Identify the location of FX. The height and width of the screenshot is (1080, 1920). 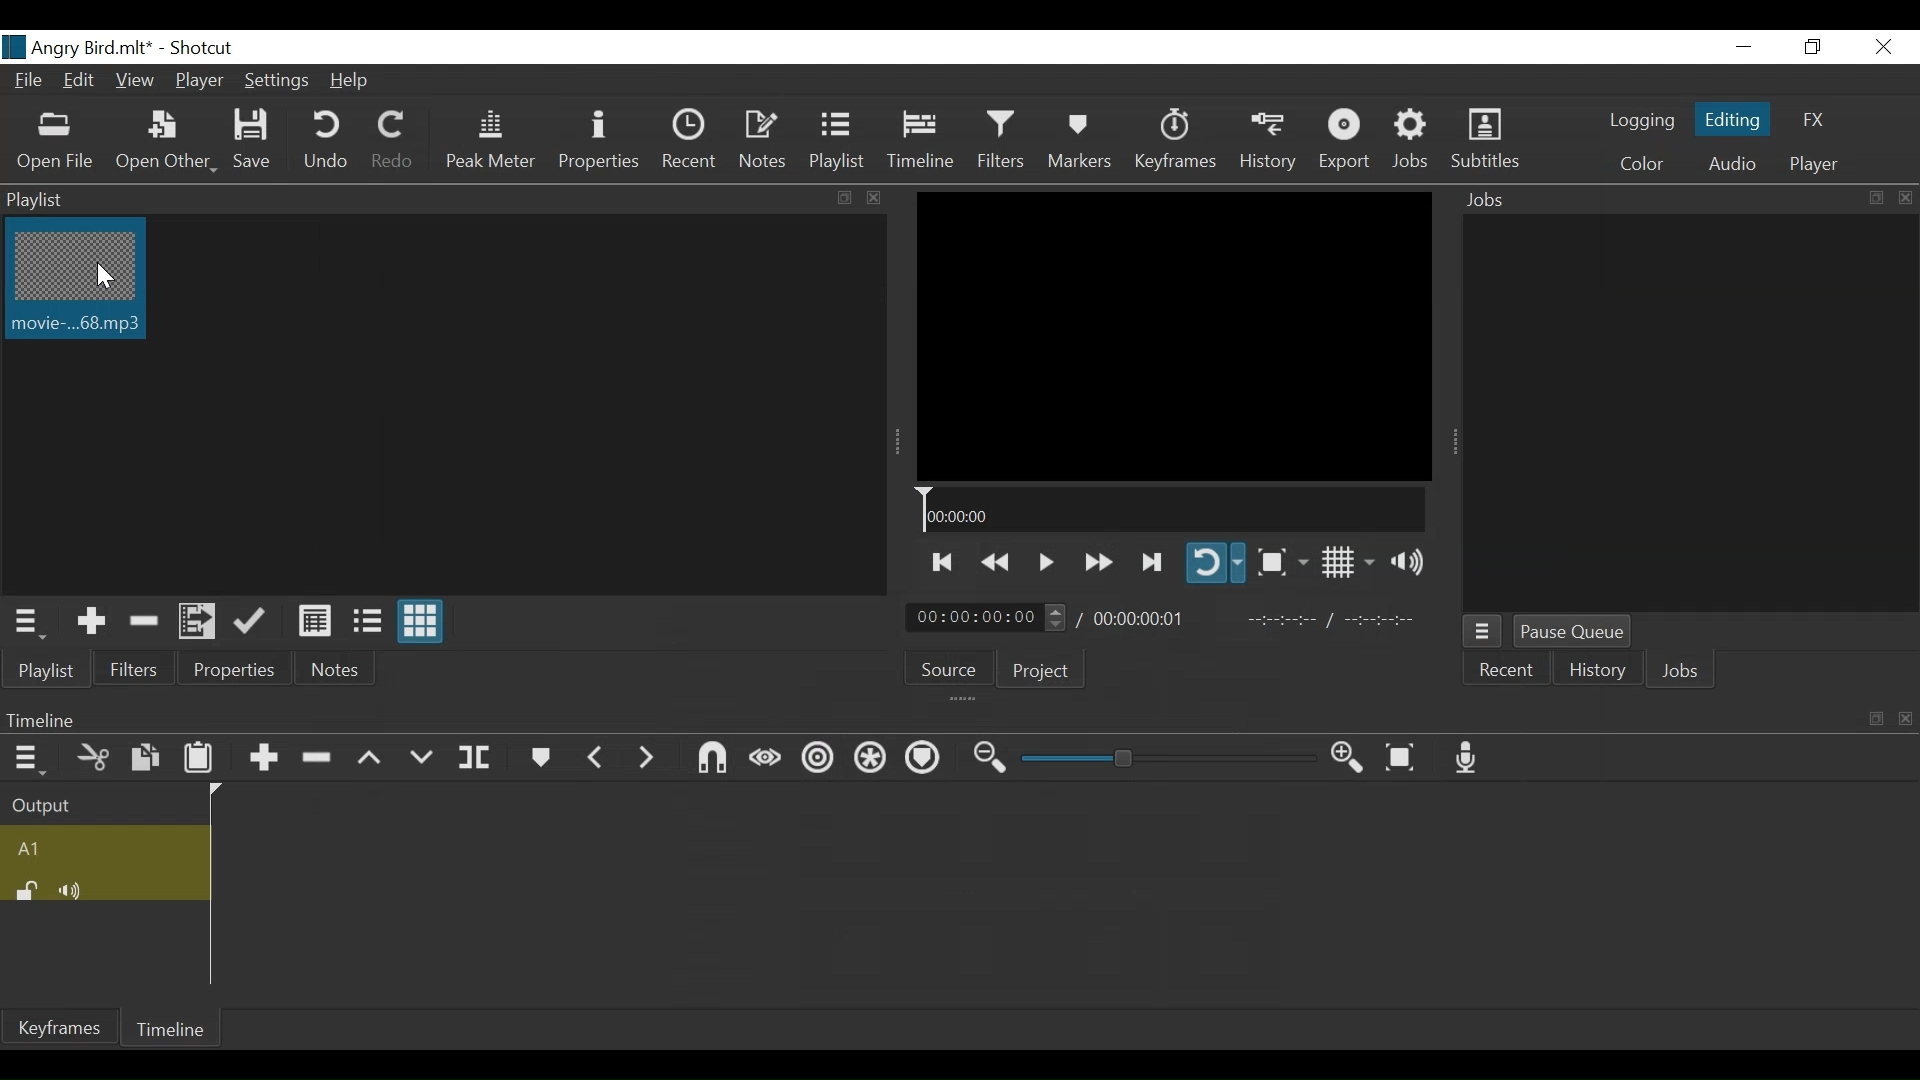
(1811, 120).